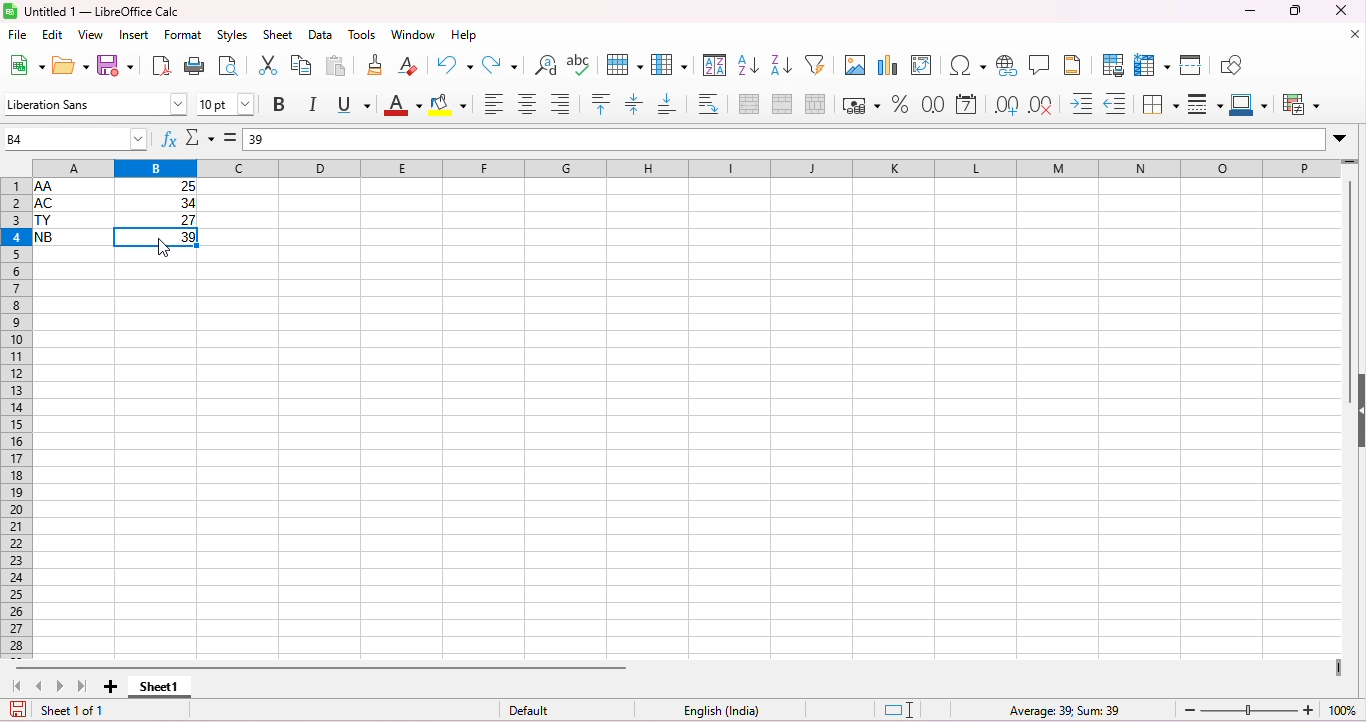 The image size is (1366, 722). I want to click on sort ascending, so click(749, 63).